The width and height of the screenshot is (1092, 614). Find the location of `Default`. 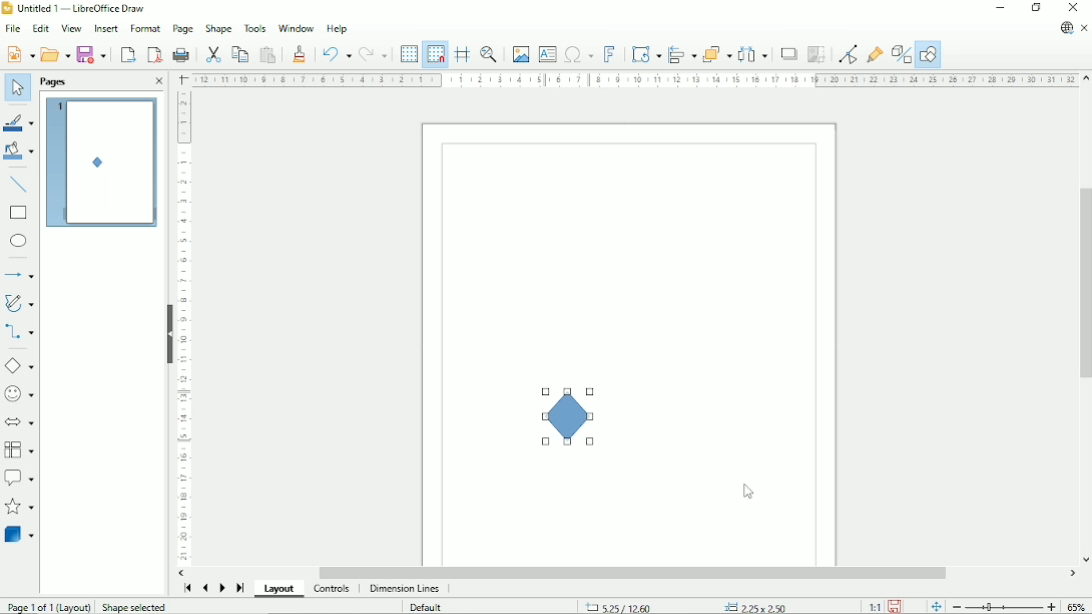

Default is located at coordinates (427, 607).